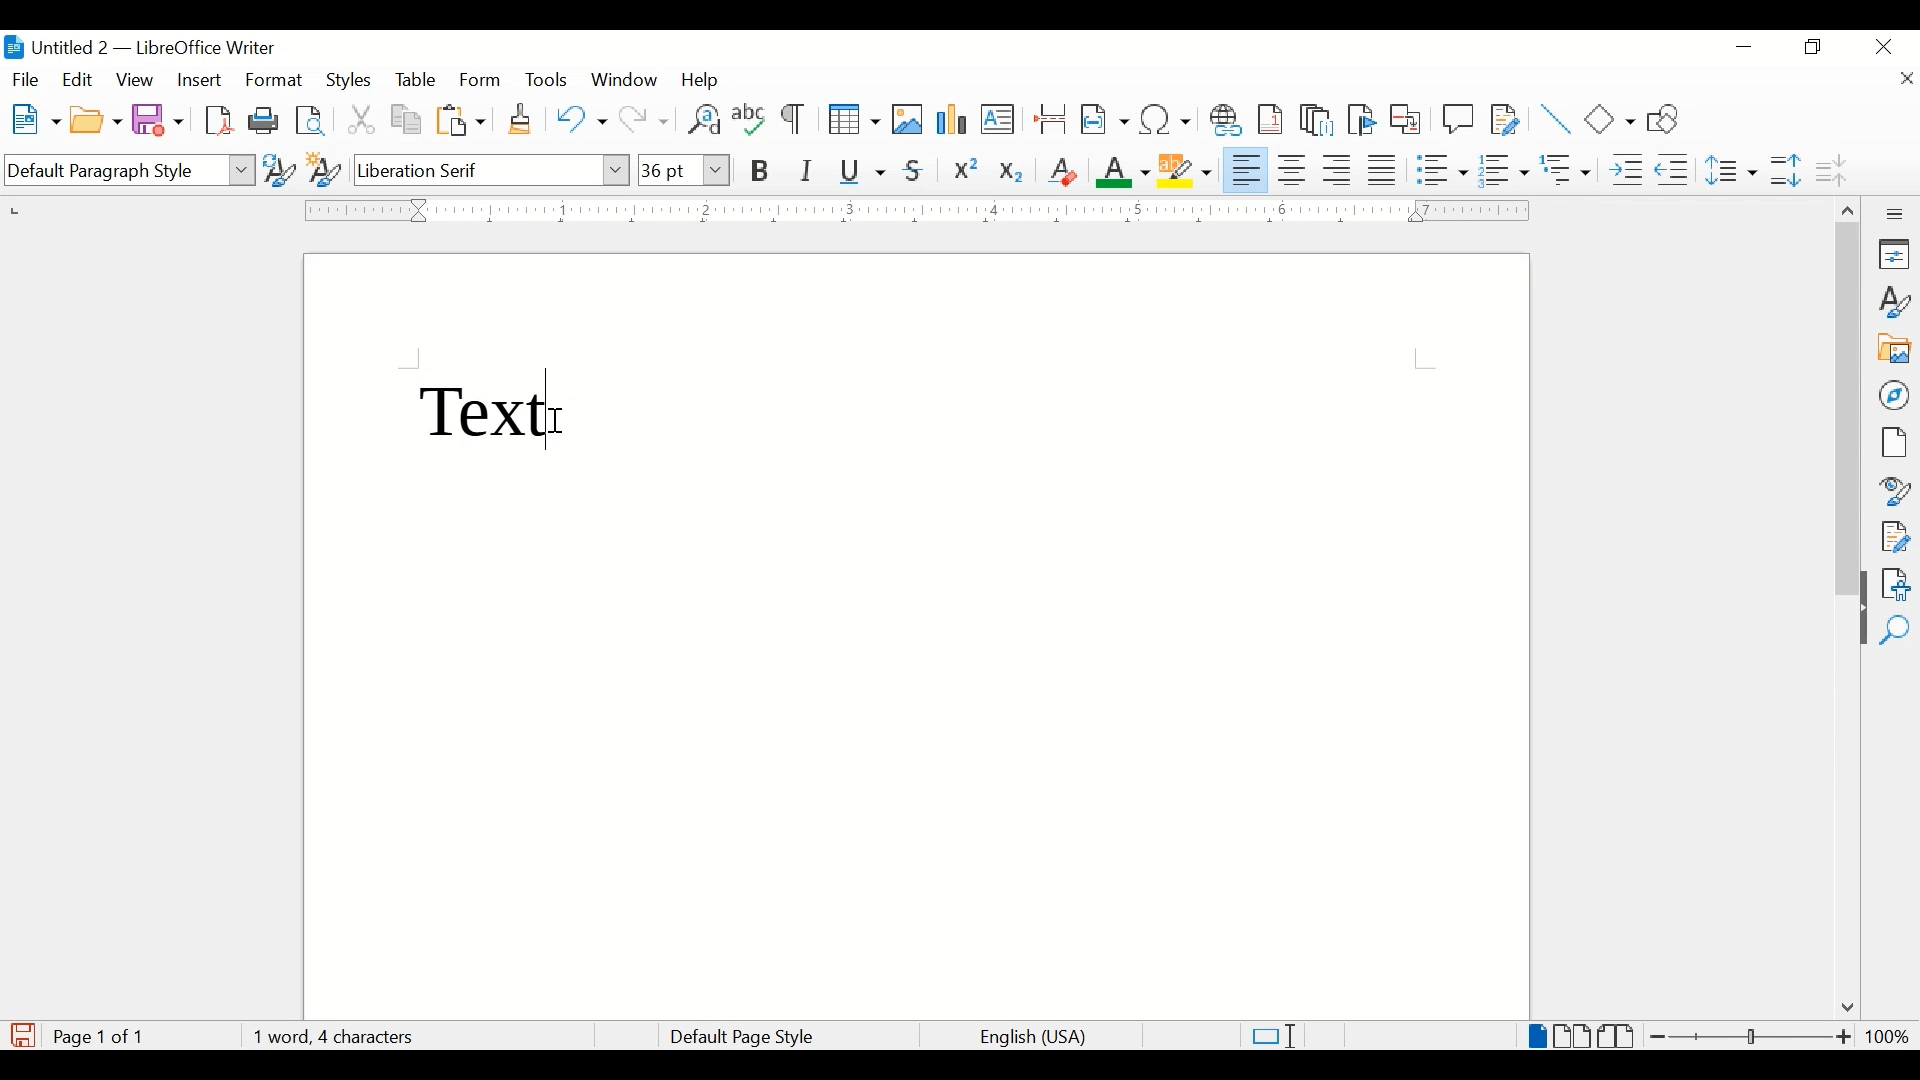 The image size is (1920, 1080). I want to click on increase indent, so click(1626, 170).